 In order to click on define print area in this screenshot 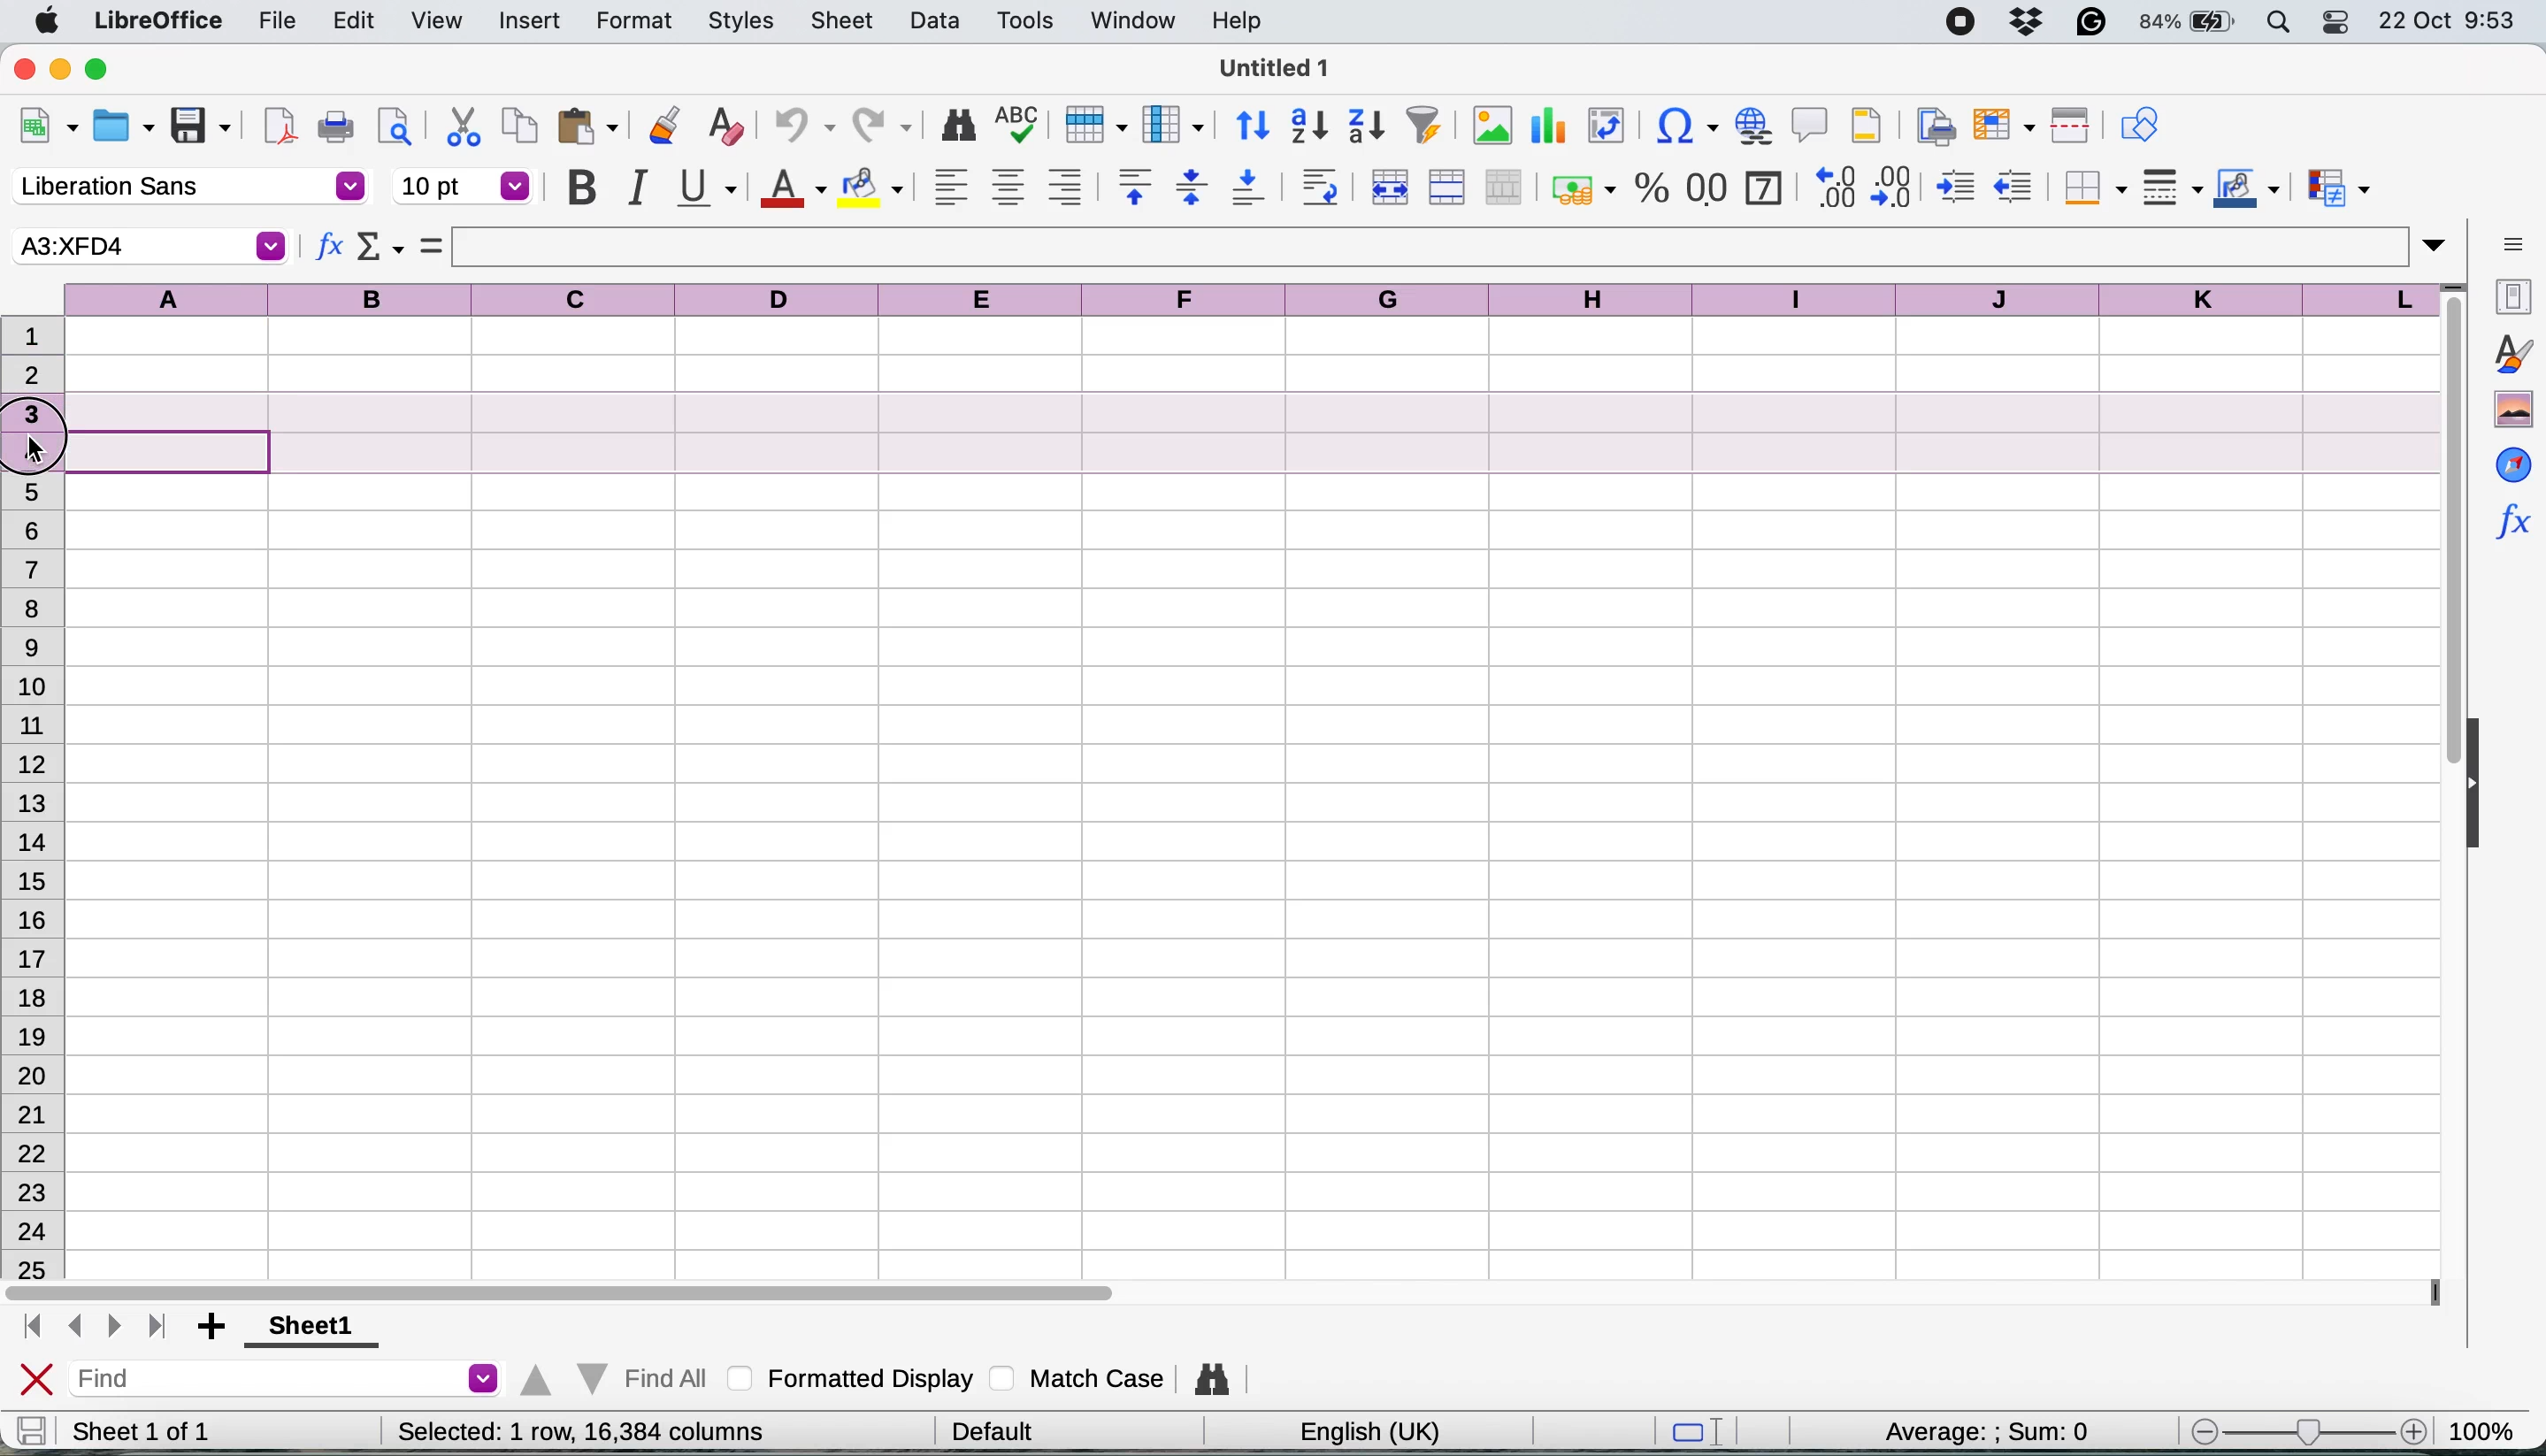, I will do `click(1931, 124)`.